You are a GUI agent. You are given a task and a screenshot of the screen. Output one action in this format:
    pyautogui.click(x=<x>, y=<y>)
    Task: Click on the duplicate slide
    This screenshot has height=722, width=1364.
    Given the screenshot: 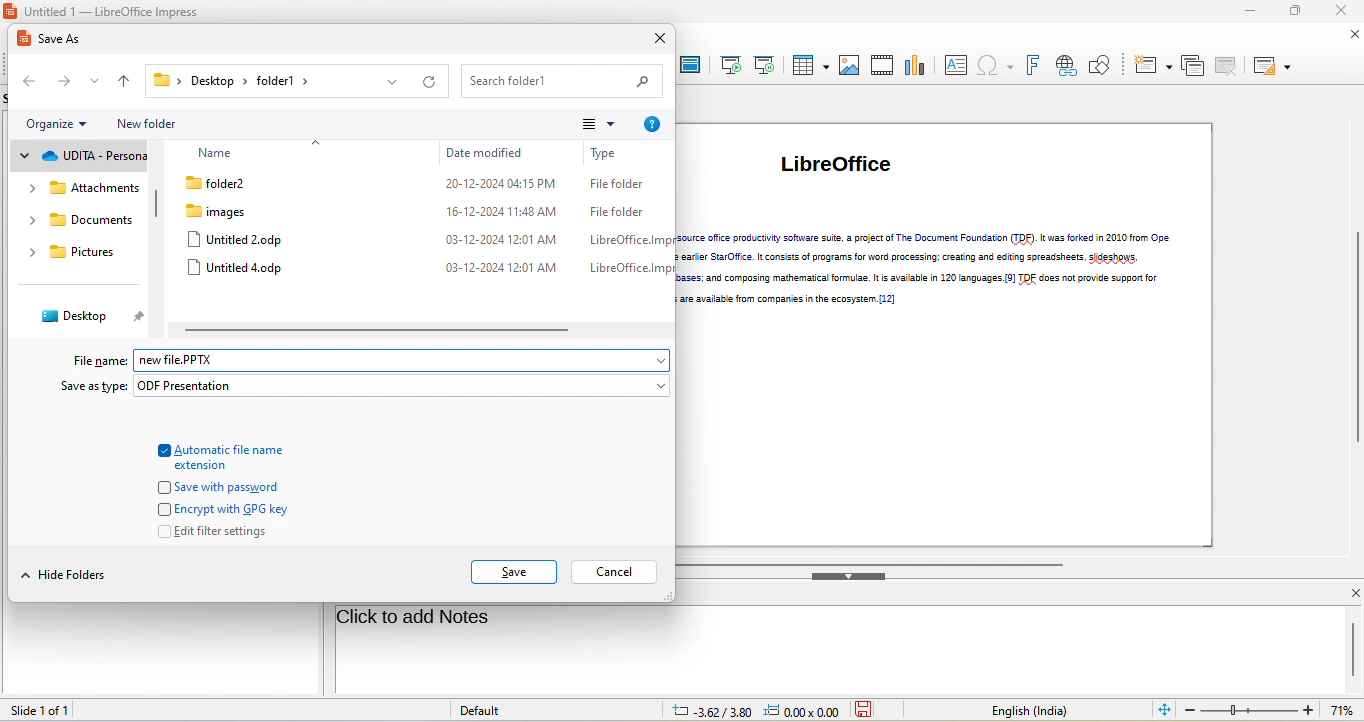 What is the action you would take?
    pyautogui.click(x=1195, y=66)
    